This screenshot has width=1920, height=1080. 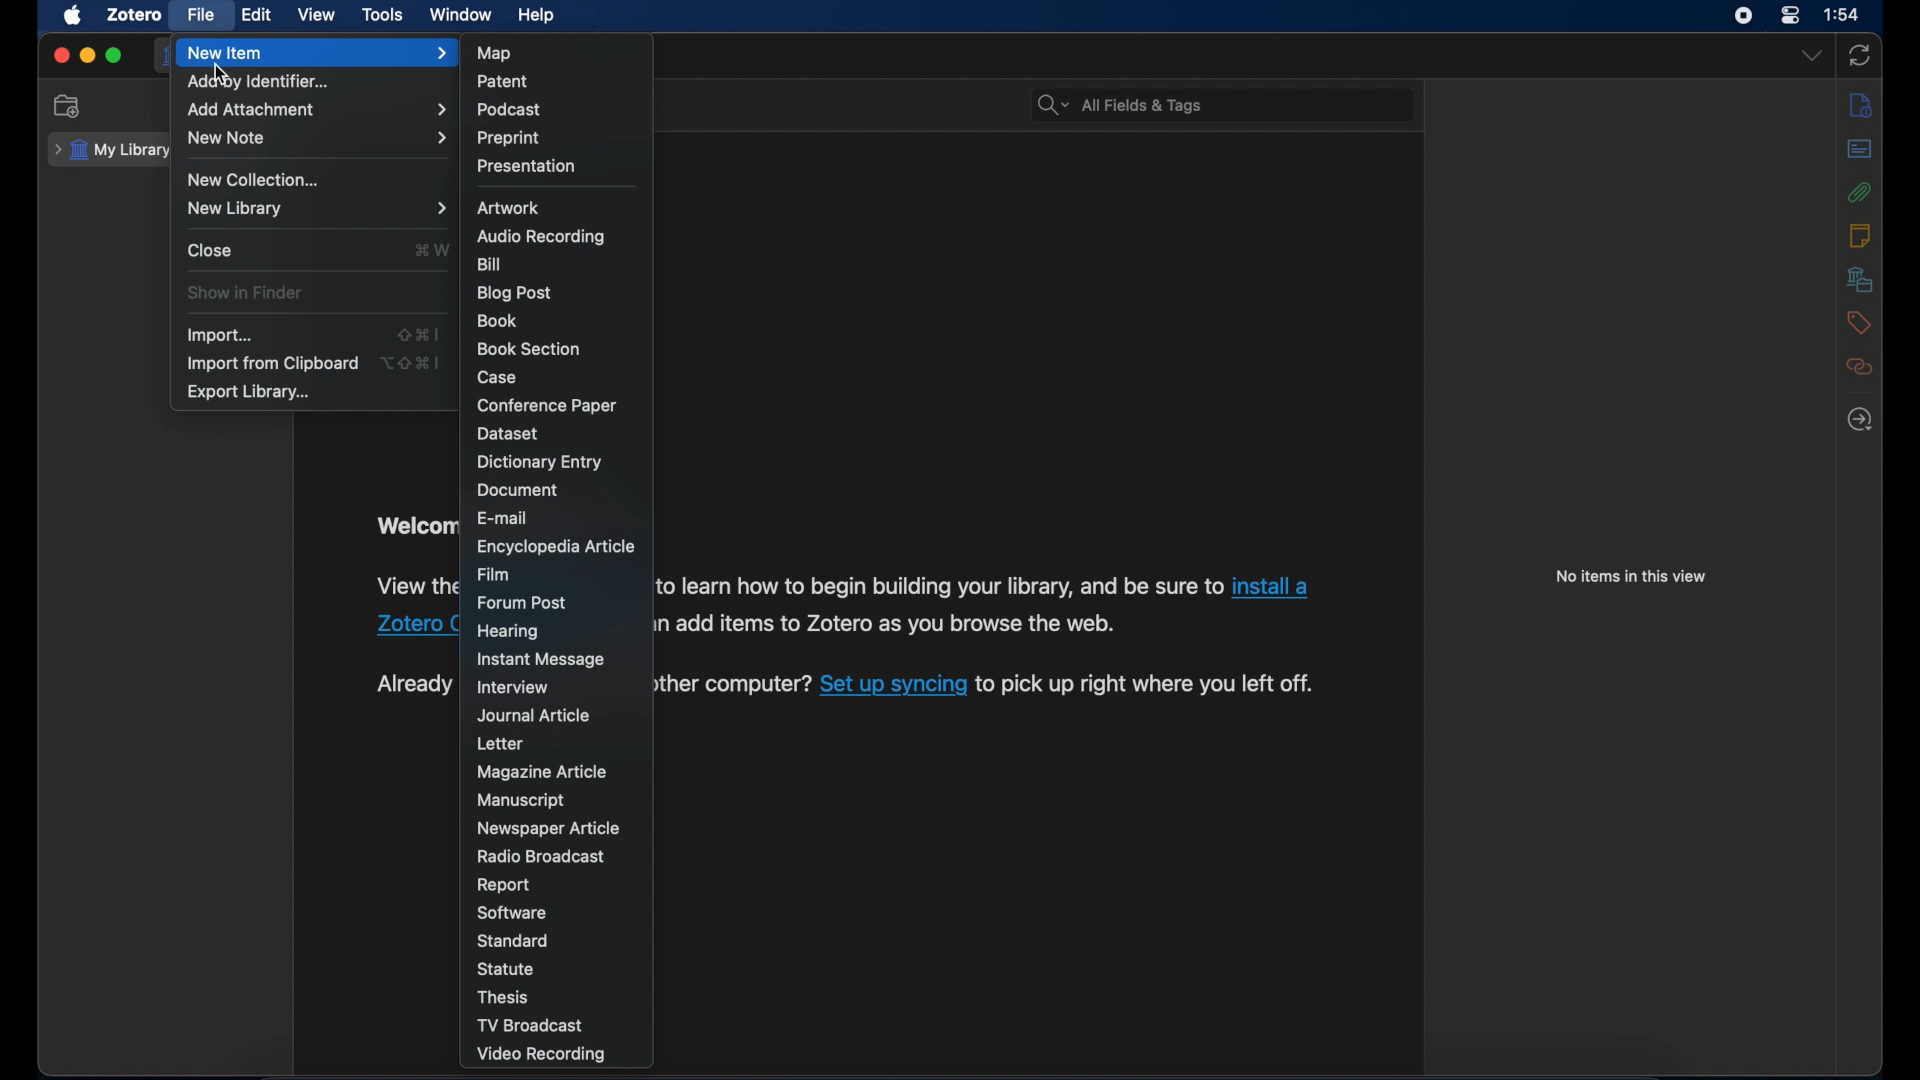 I want to click on dataset, so click(x=511, y=434).